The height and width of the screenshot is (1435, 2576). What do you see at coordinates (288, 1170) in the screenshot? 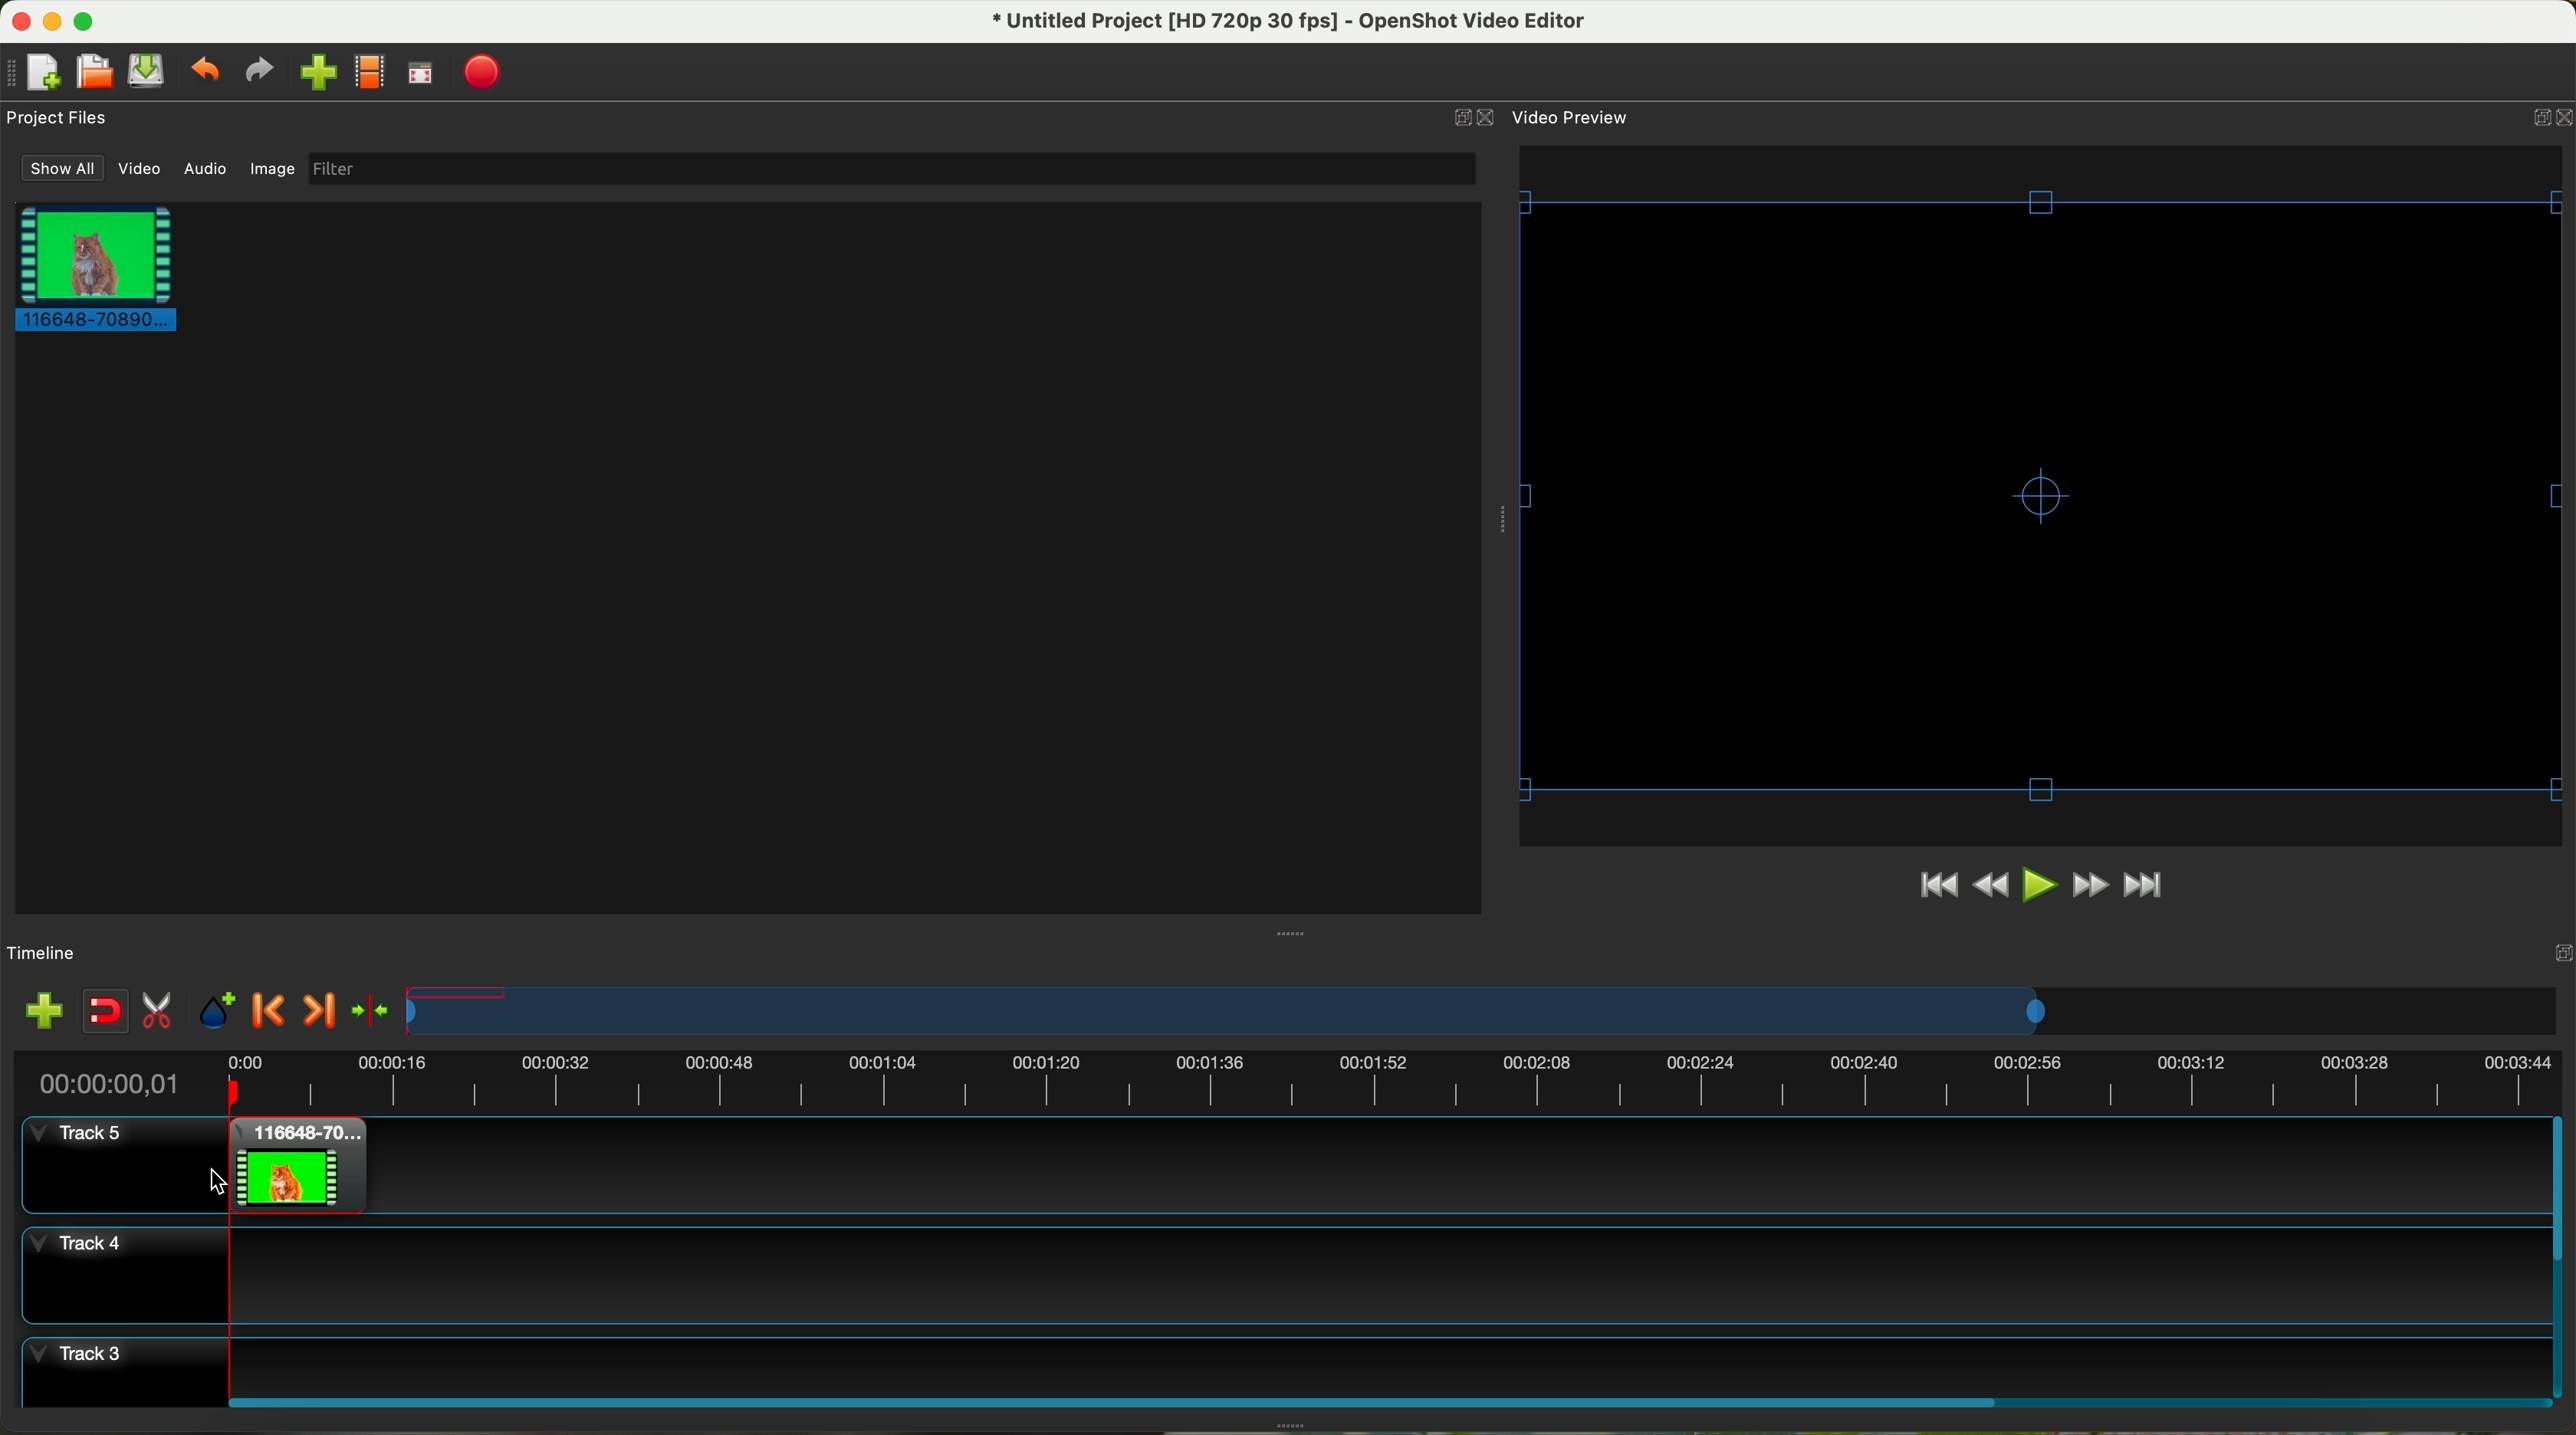
I see `drag video to track 5` at bounding box center [288, 1170].